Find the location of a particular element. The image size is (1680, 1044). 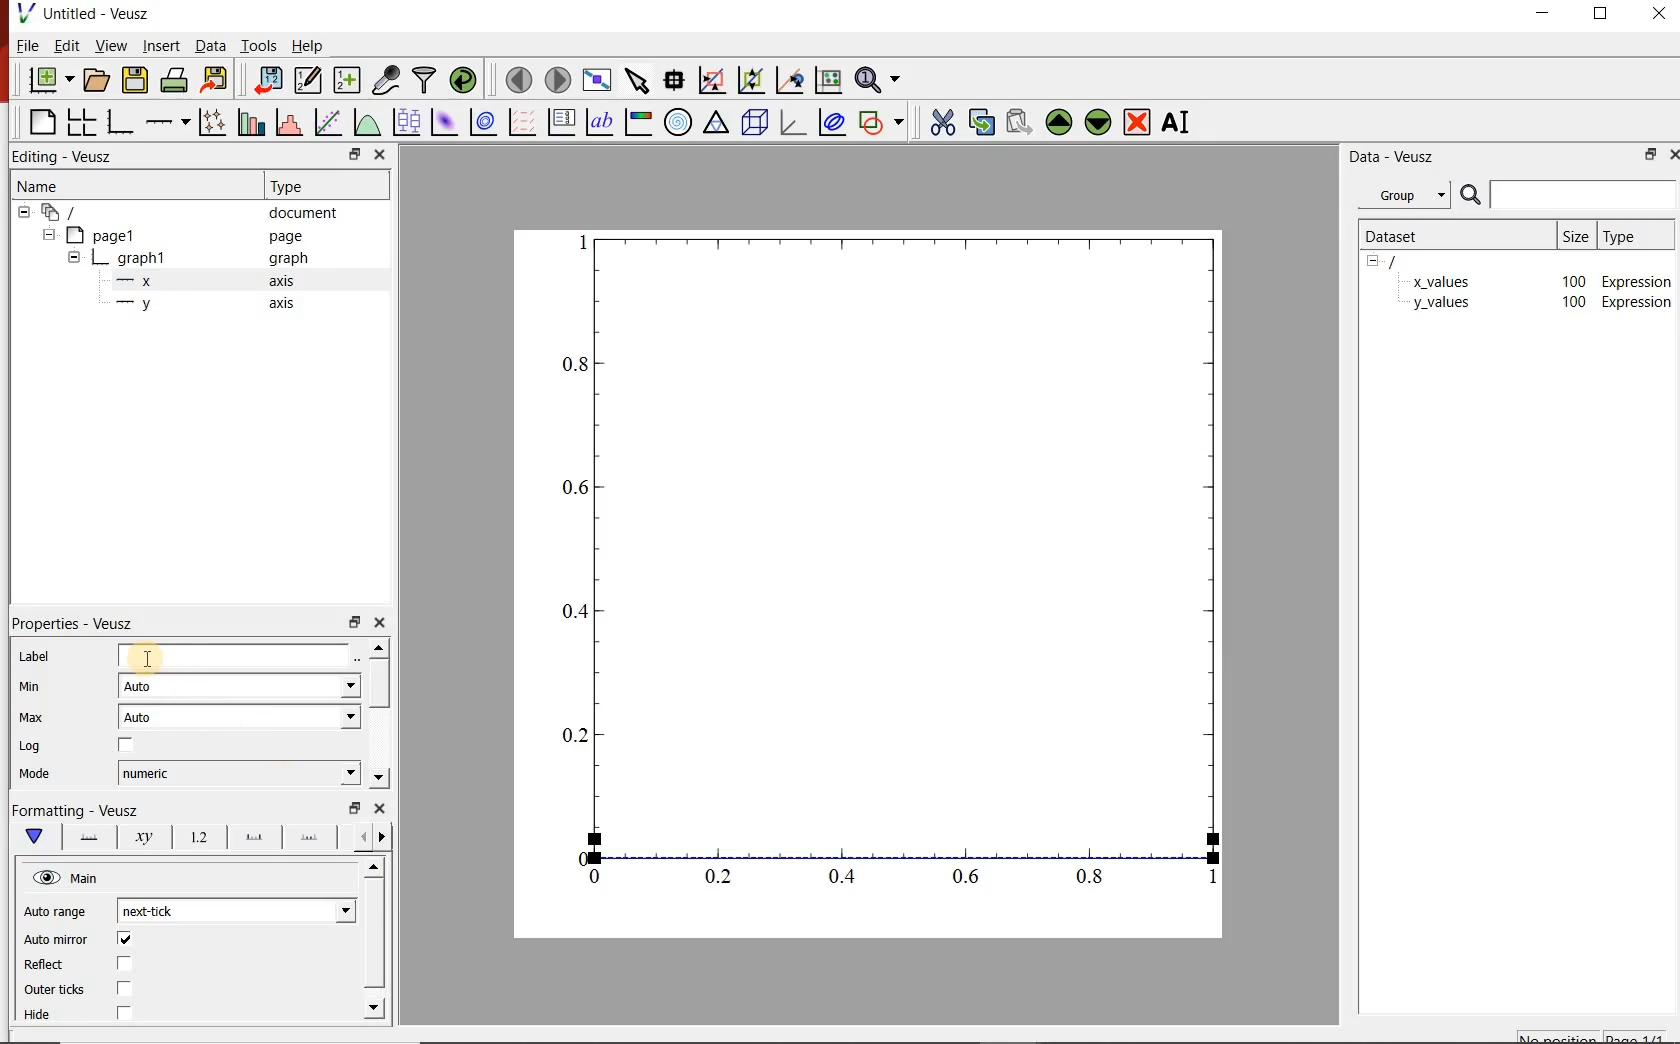

restore down is located at coordinates (1600, 15).